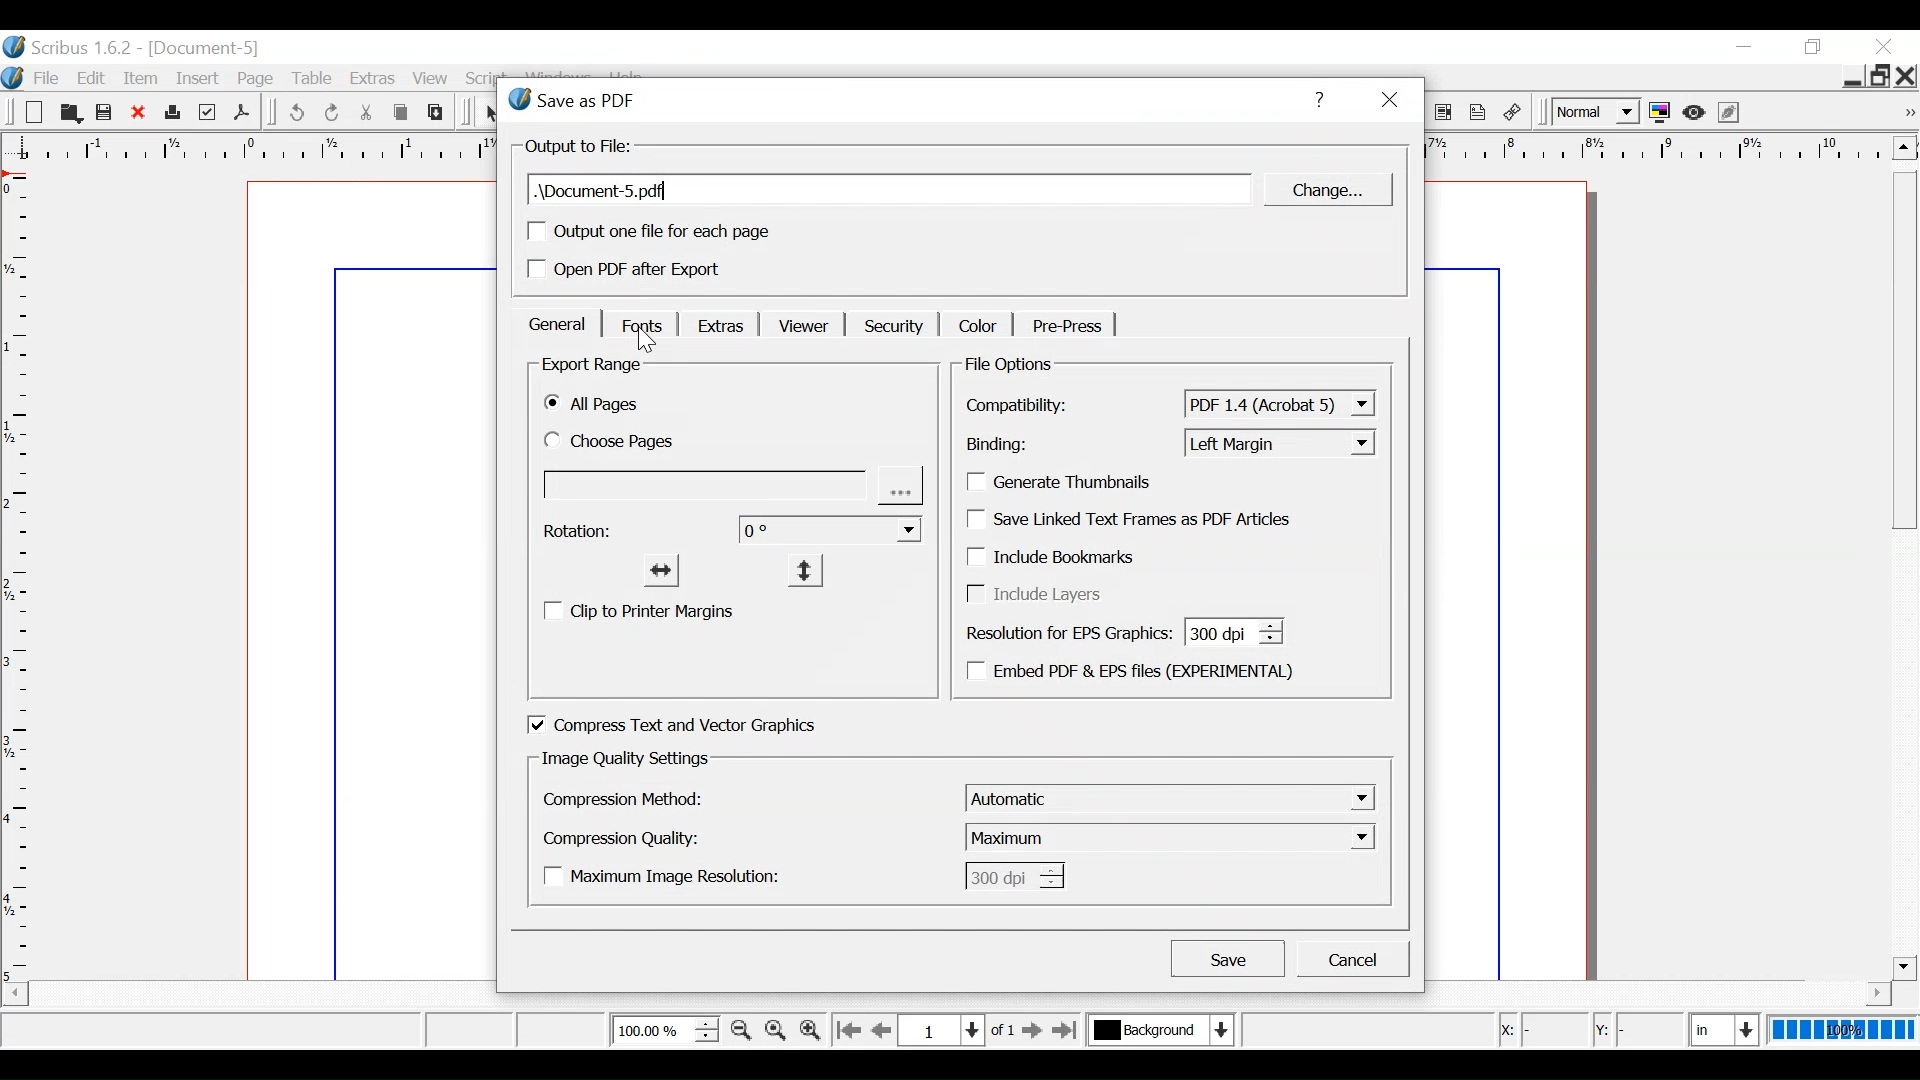 The image size is (1920, 1080). What do you see at coordinates (1034, 1031) in the screenshot?
I see `Go to the next page` at bounding box center [1034, 1031].